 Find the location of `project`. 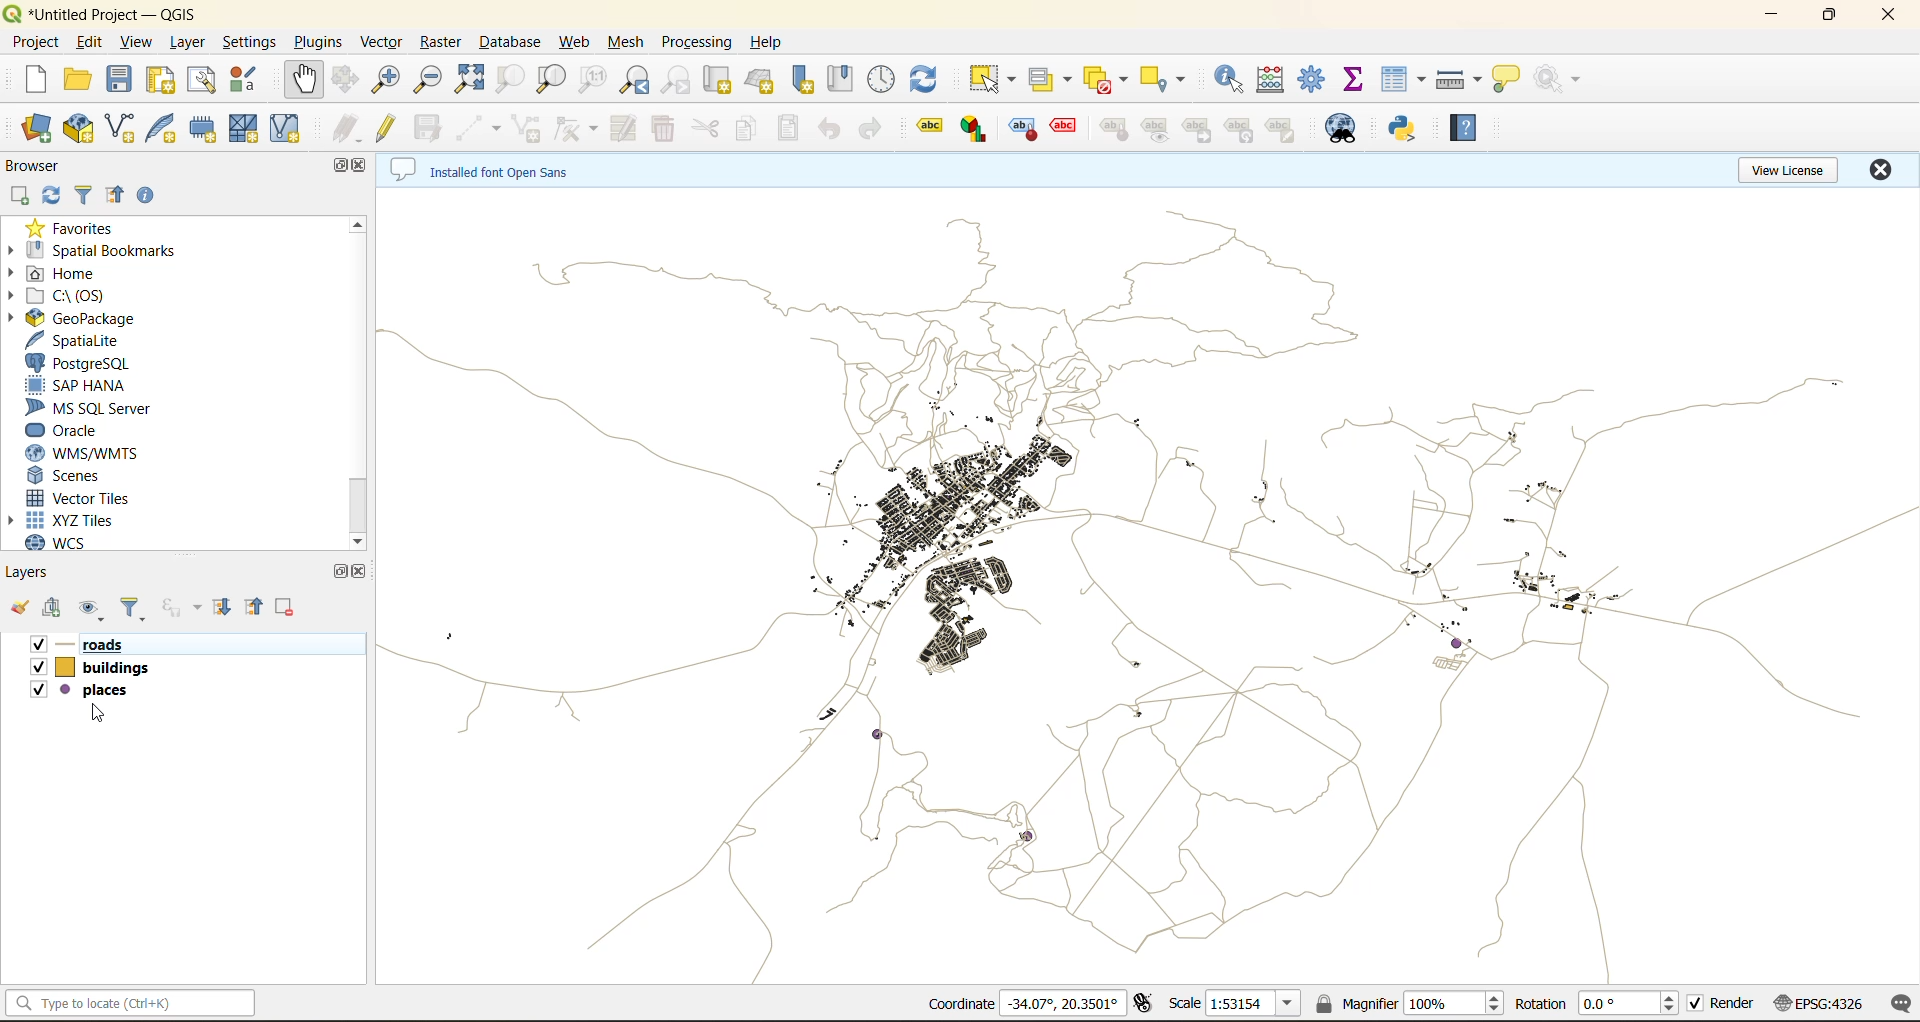

project is located at coordinates (35, 43).